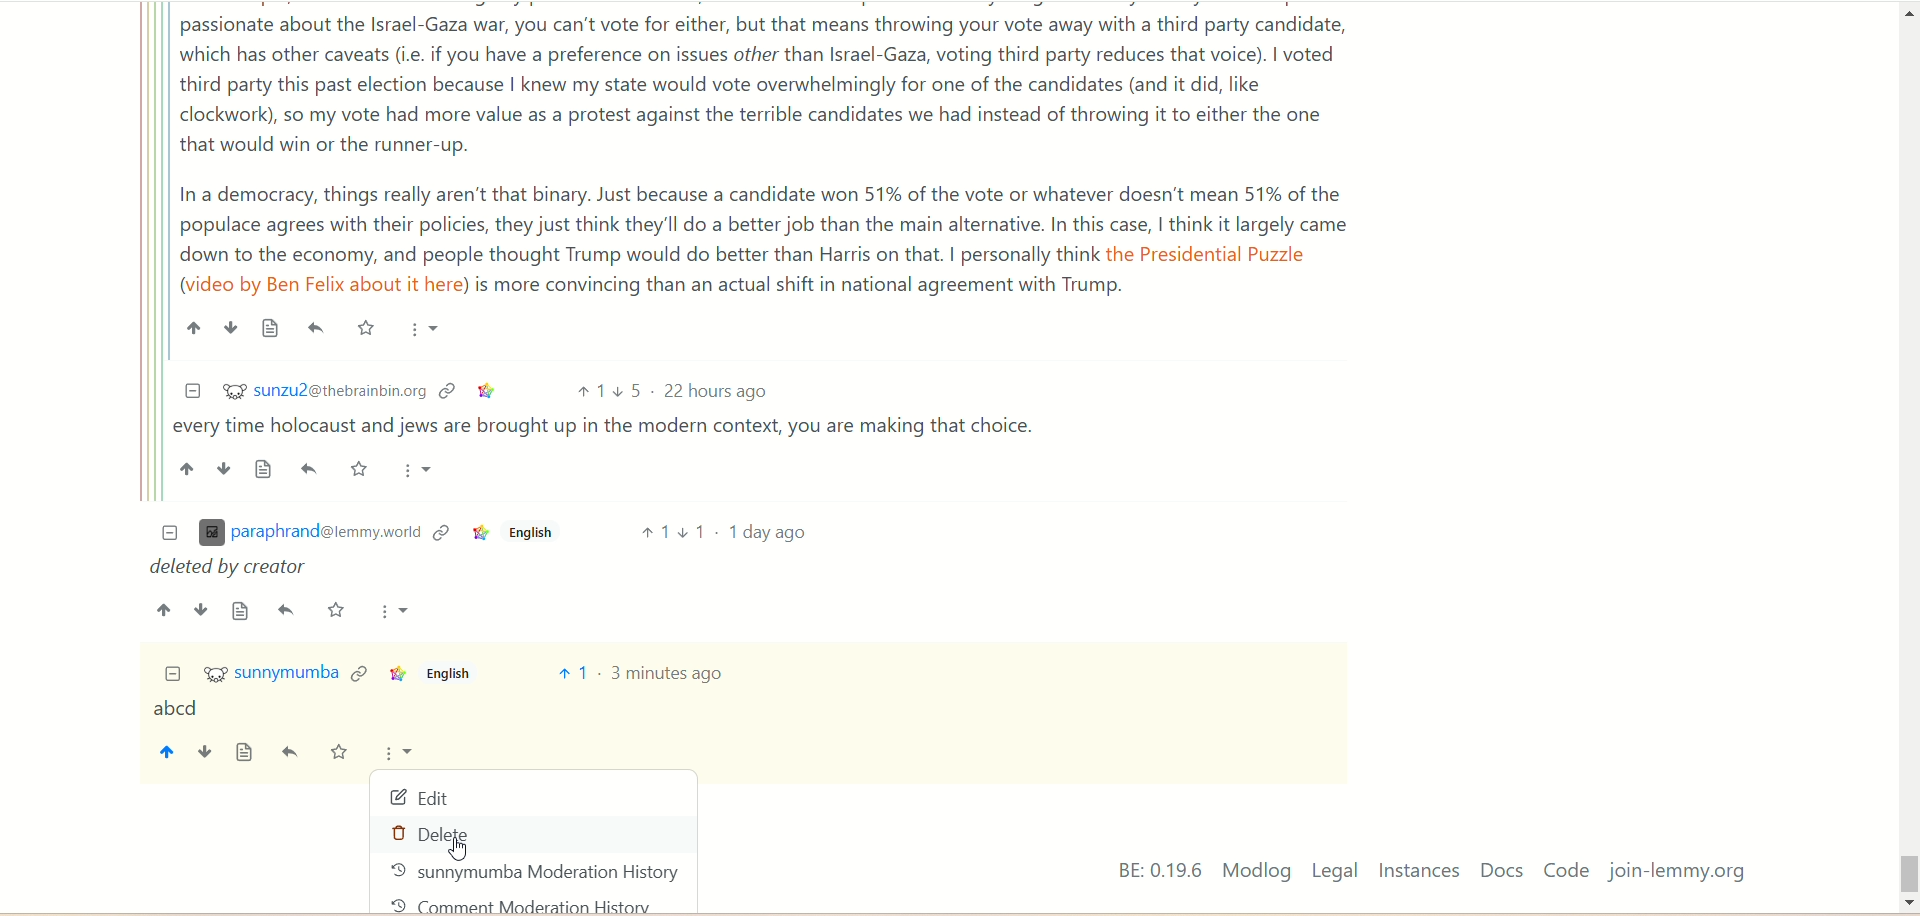  Describe the element at coordinates (478, 535) in the screenshot. I see `Link` at that location.